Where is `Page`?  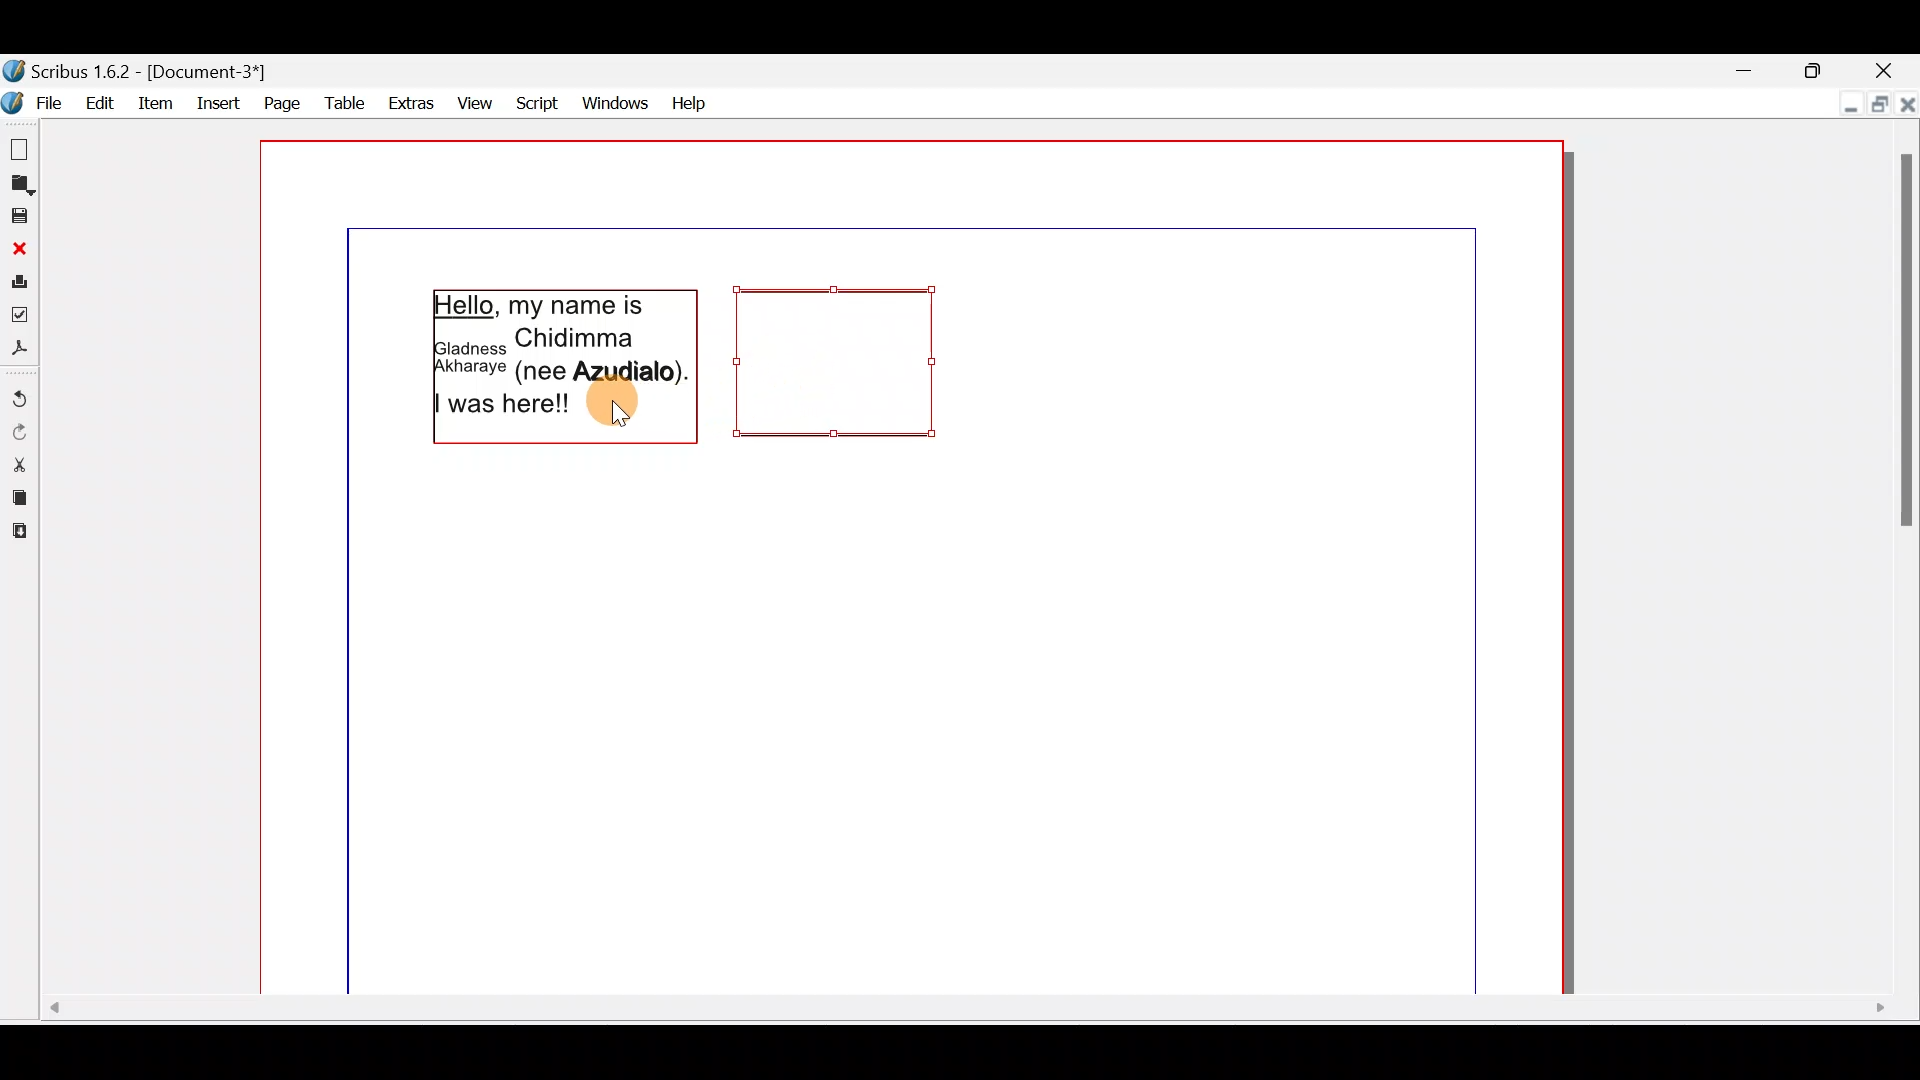
Page is located at coordinates (277, 102).